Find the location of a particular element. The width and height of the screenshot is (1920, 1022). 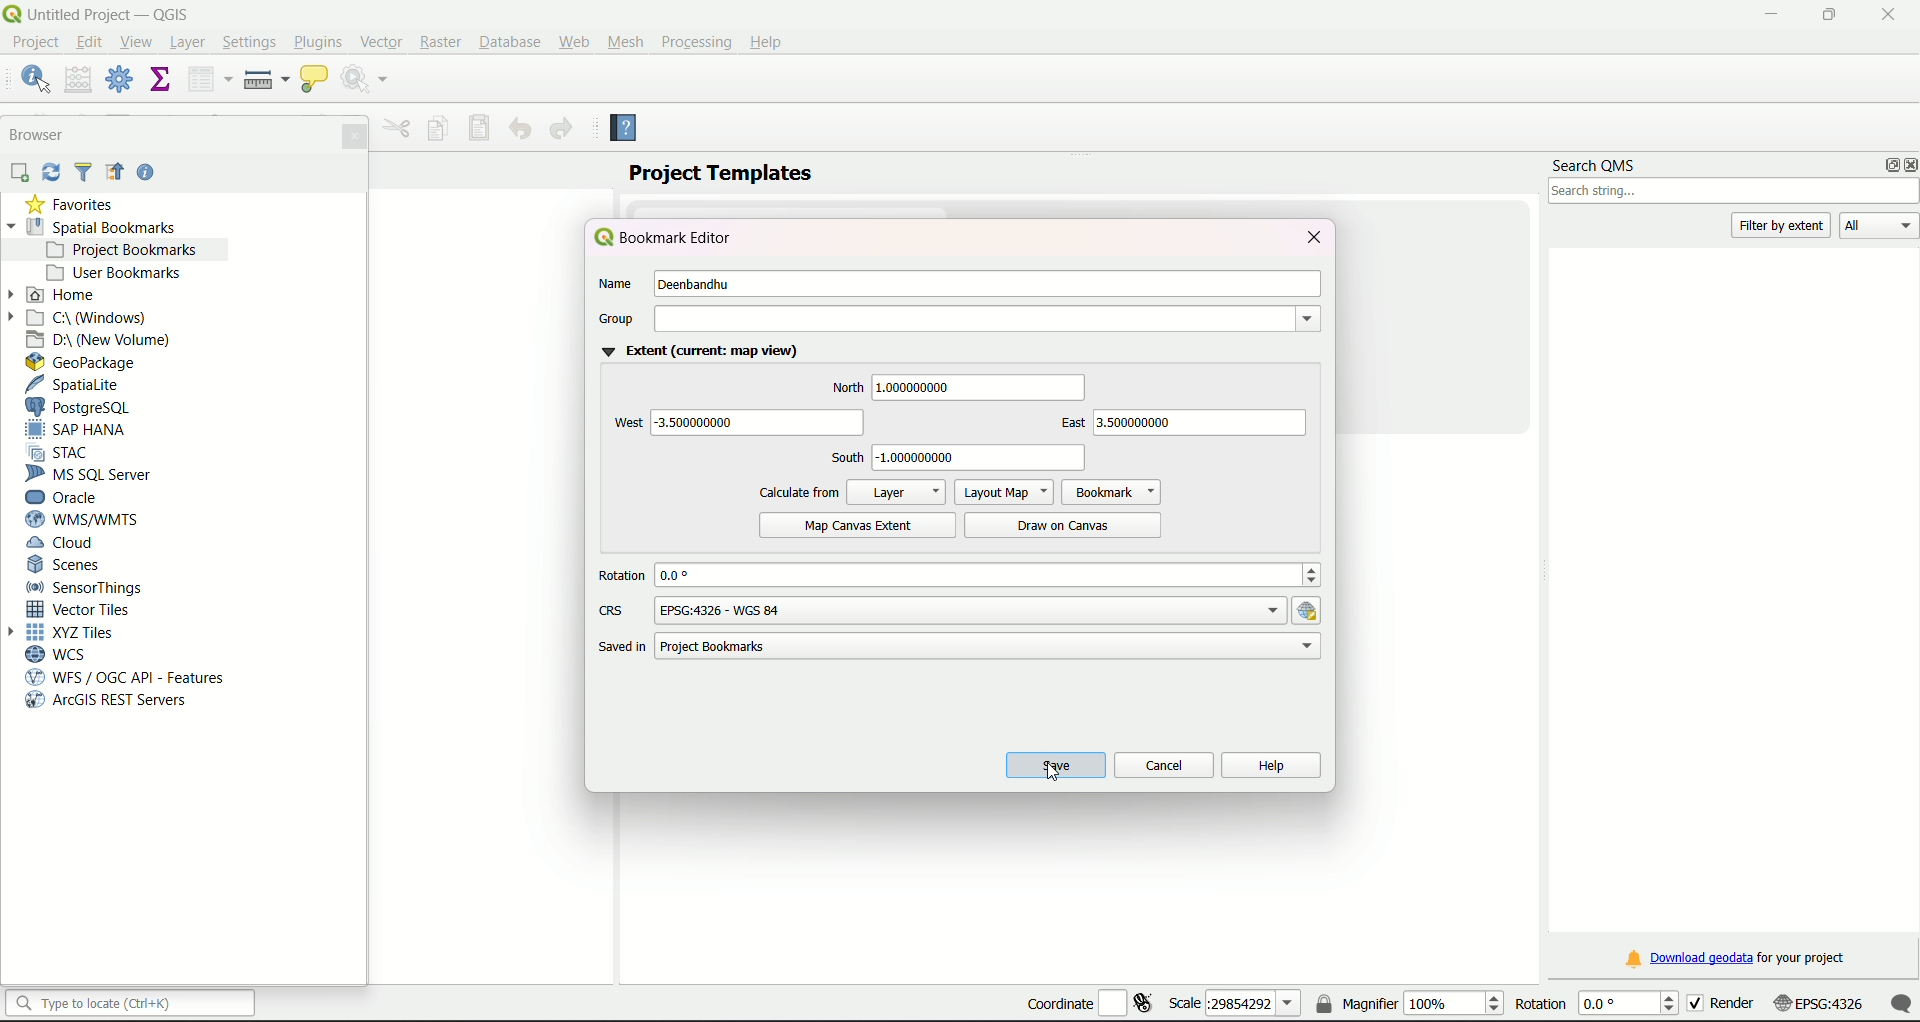

magnifier is located at coordinates (1409, 1002).